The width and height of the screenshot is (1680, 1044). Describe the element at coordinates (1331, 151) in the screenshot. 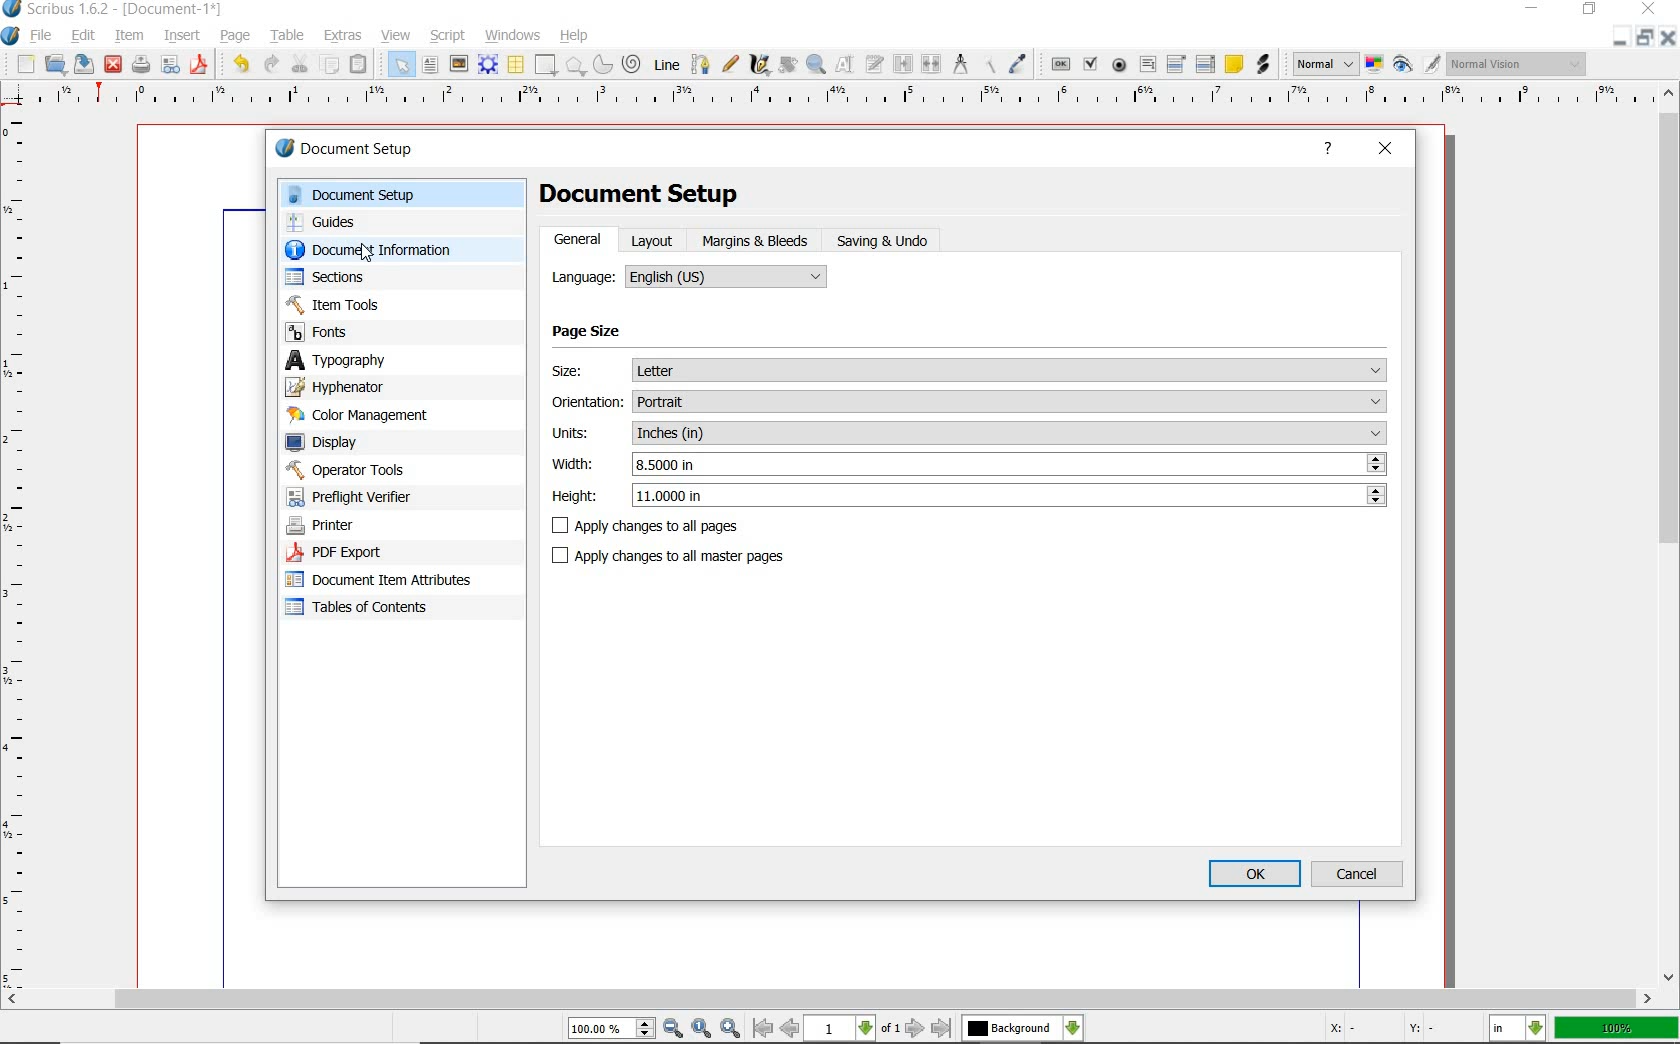

I see `help` at that location.